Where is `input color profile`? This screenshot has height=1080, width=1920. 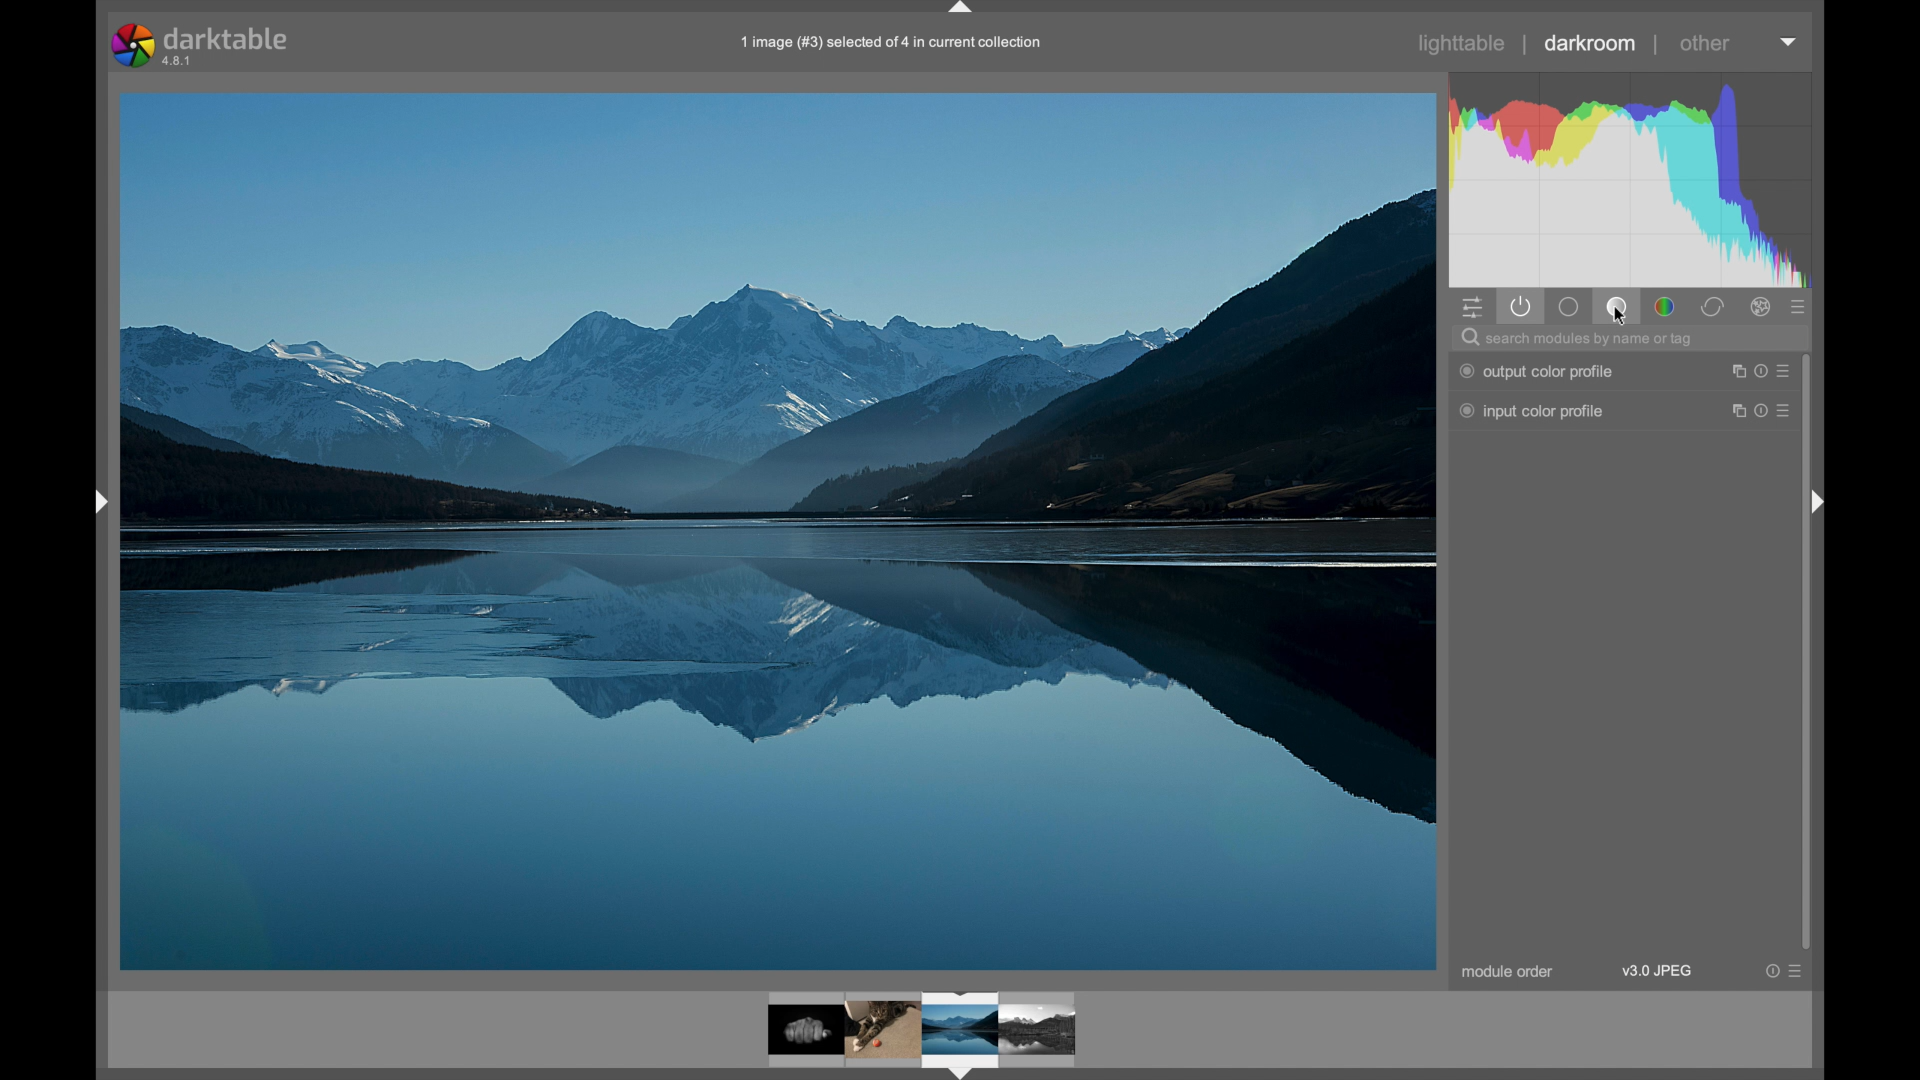
input color profile is located at coordinates (1534, 411).